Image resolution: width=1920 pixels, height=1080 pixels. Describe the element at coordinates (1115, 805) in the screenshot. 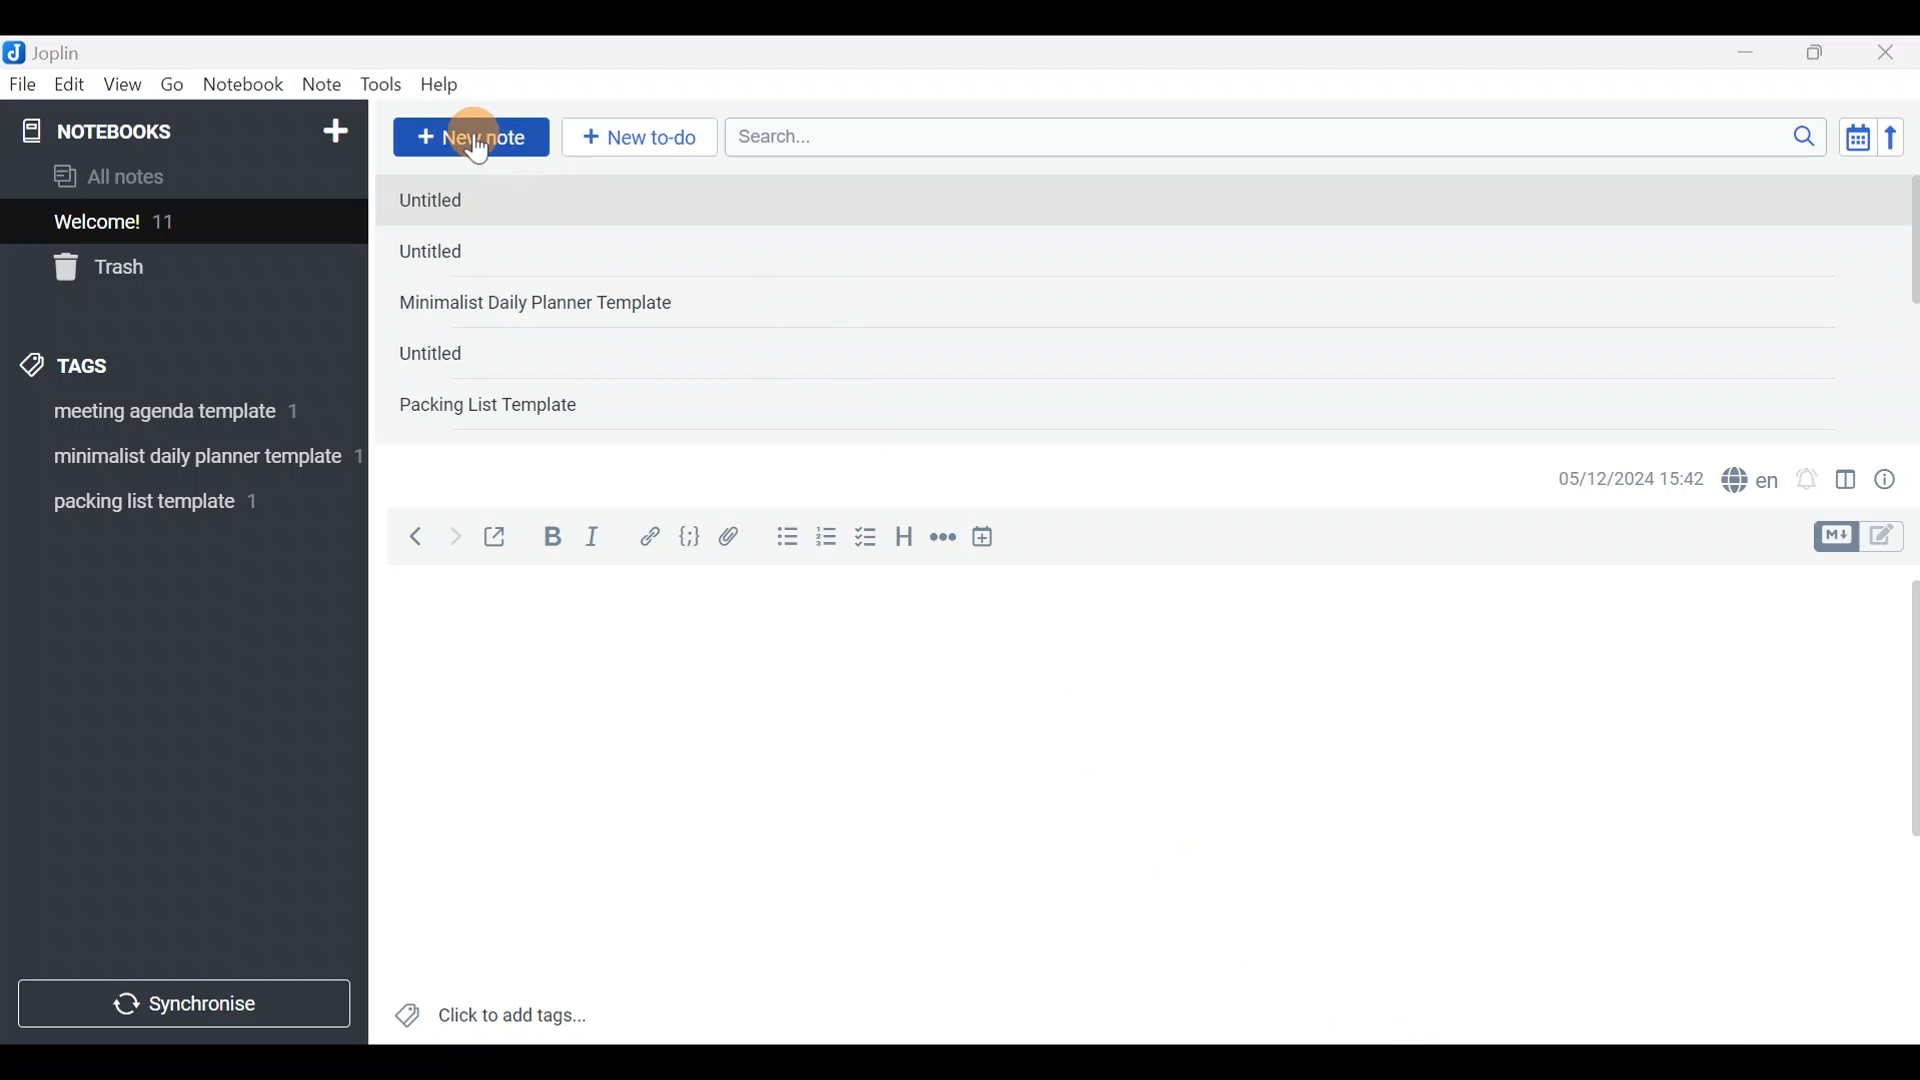

I see `Text editor` at that location.